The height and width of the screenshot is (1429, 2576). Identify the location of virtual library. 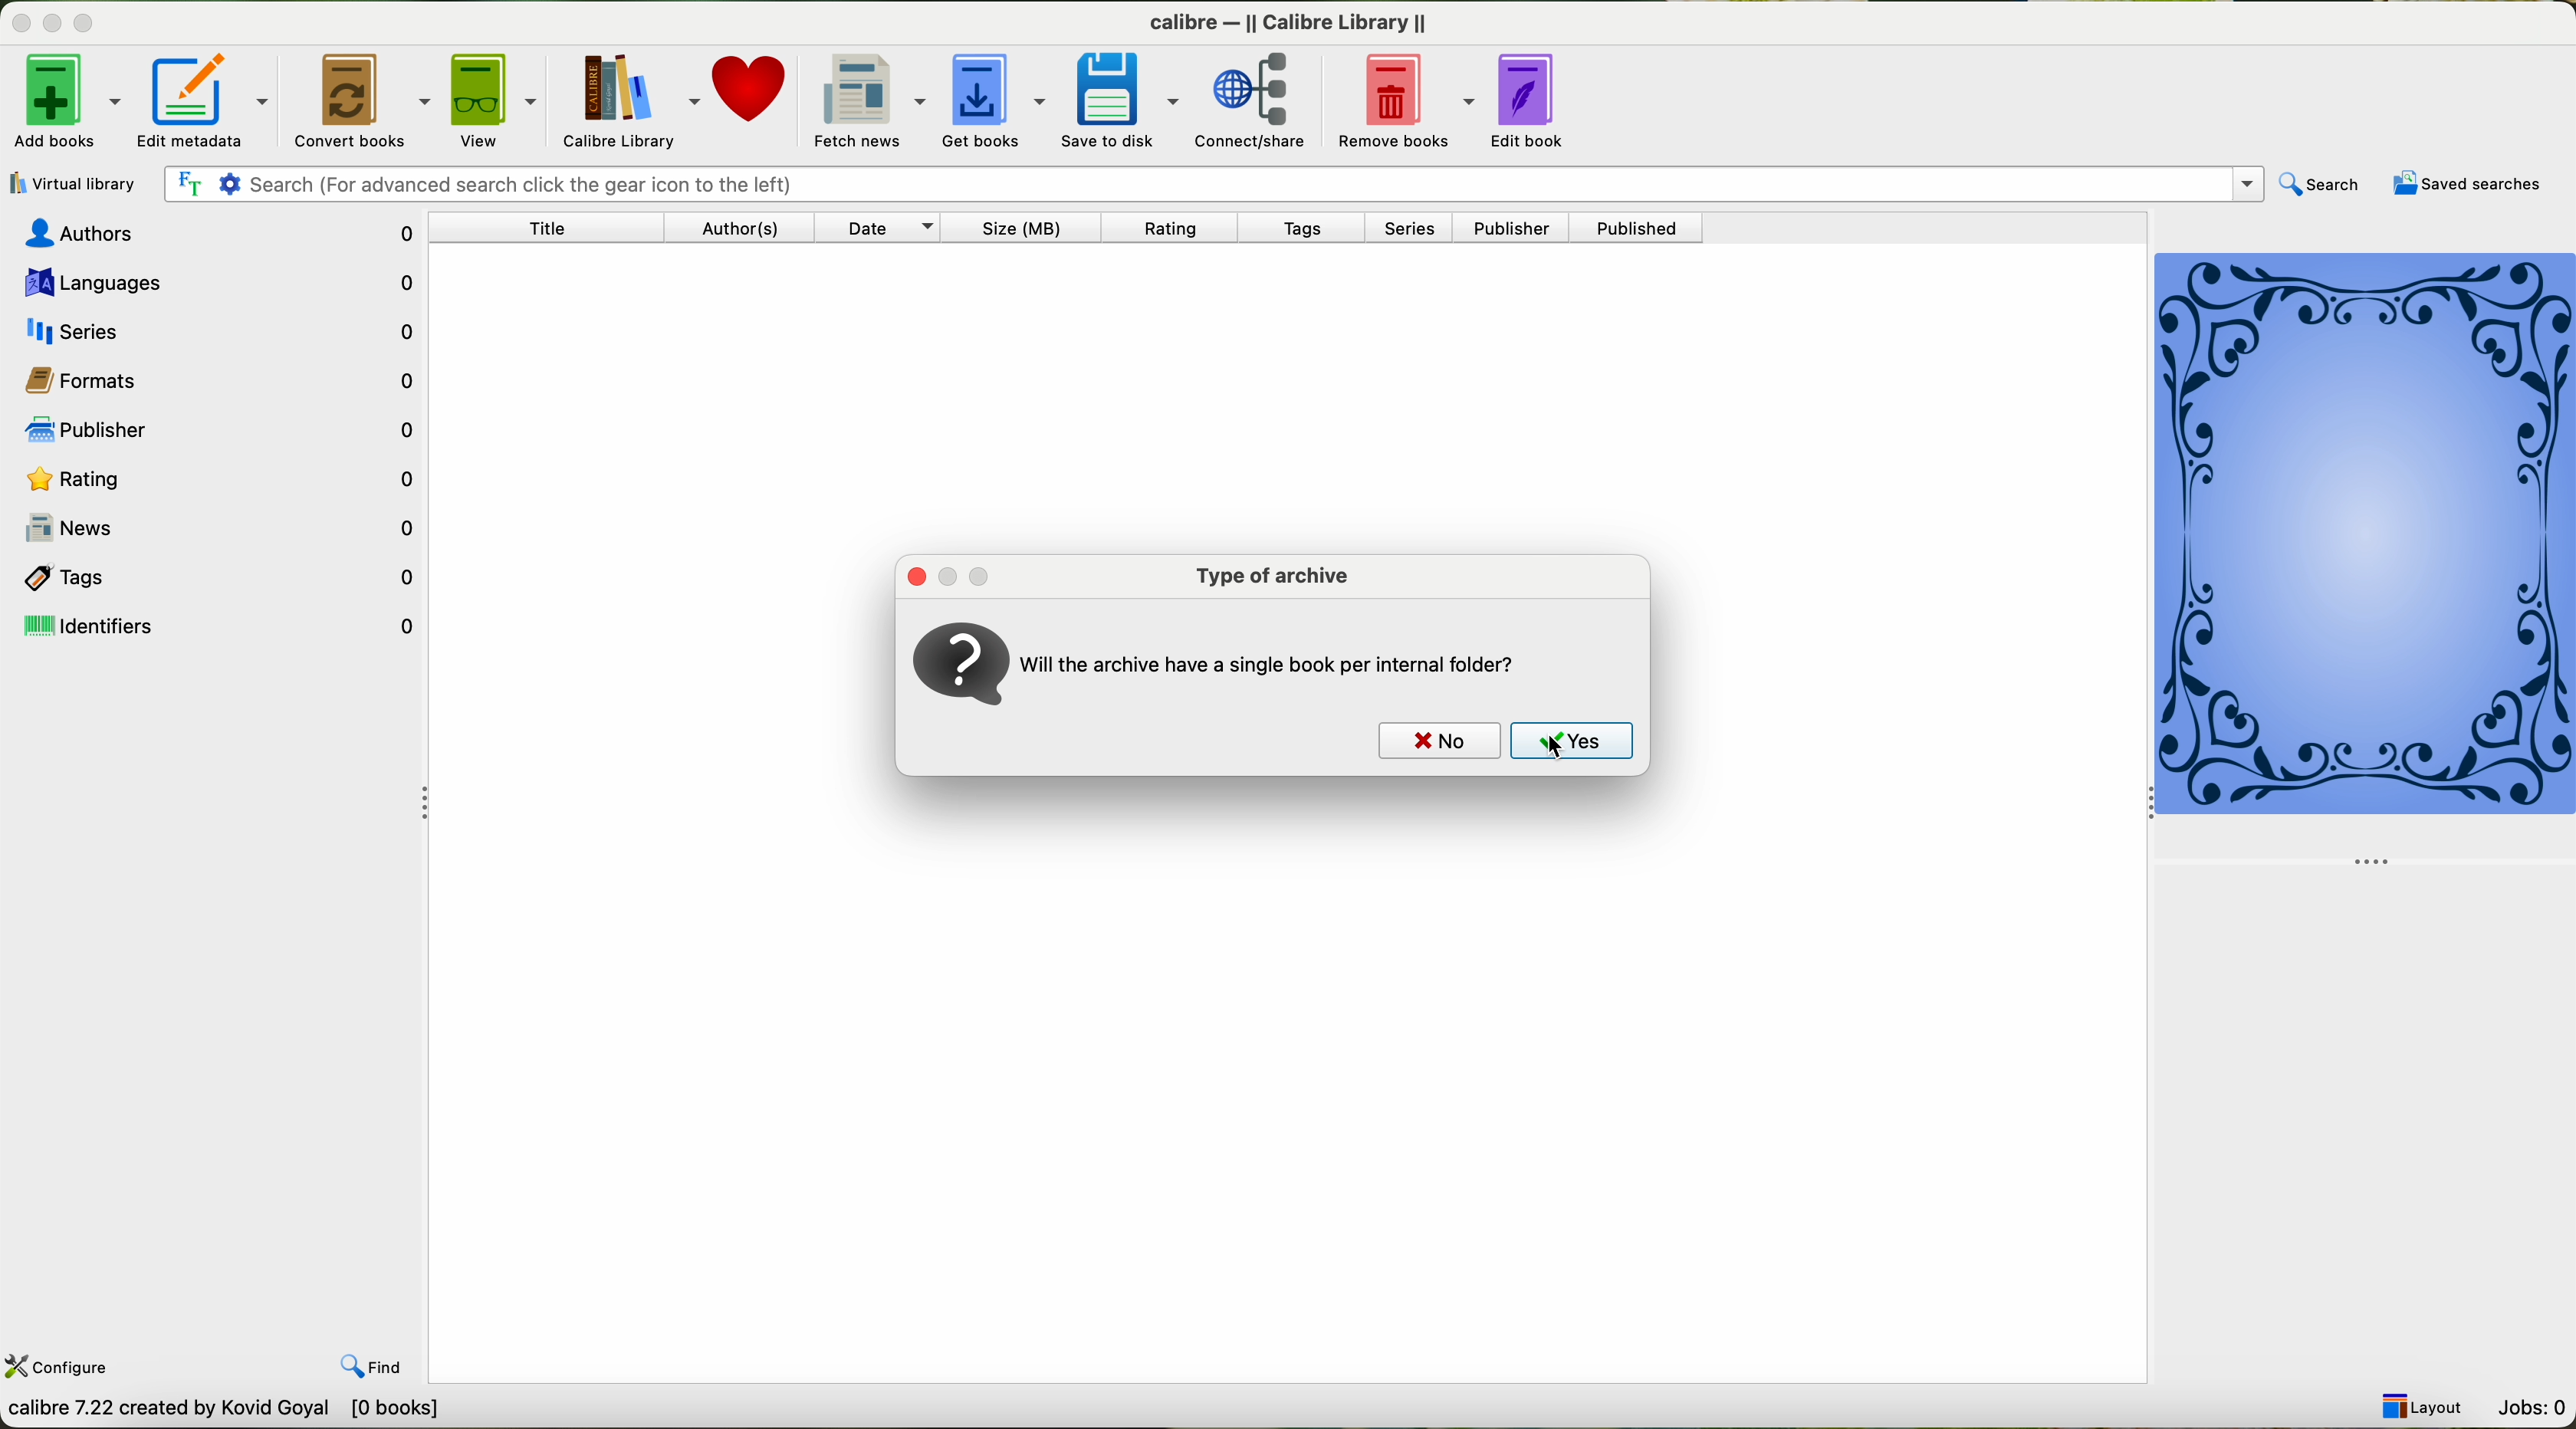
(72, 183).